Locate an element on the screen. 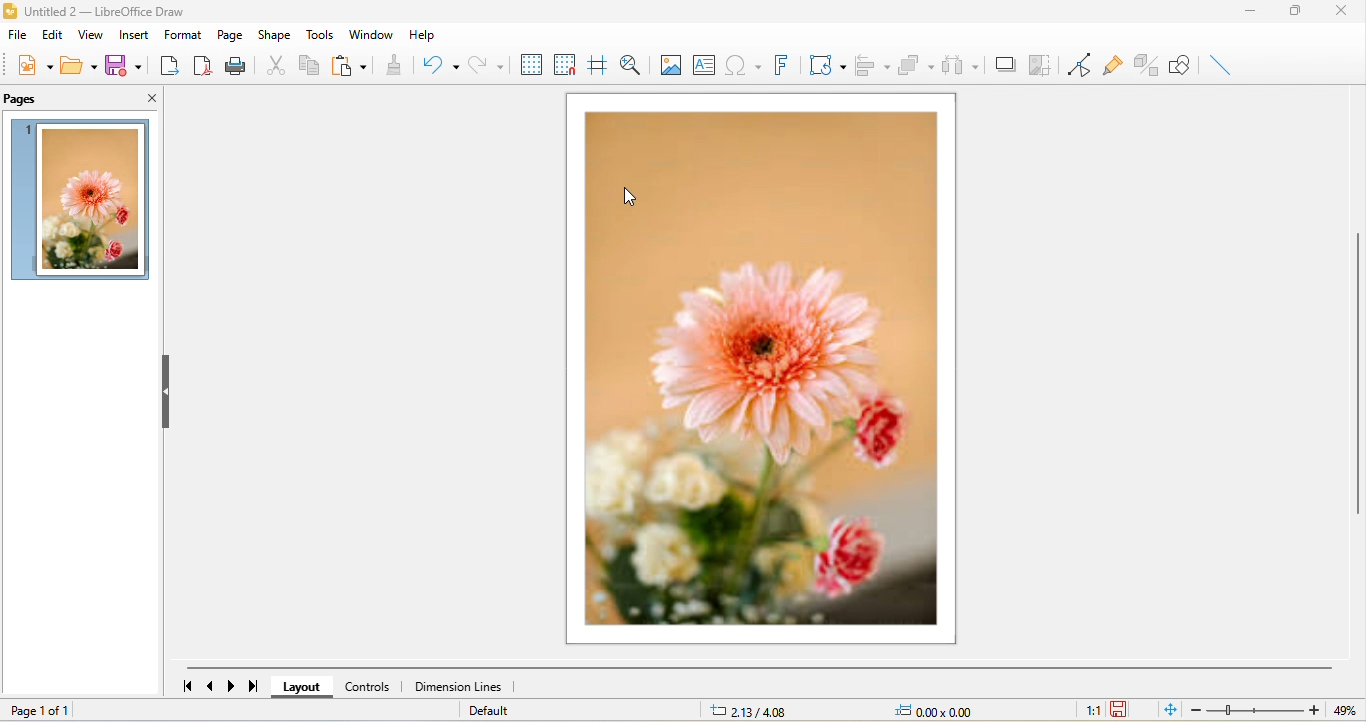  export directly as pdf is located at coordinates (199, 64).